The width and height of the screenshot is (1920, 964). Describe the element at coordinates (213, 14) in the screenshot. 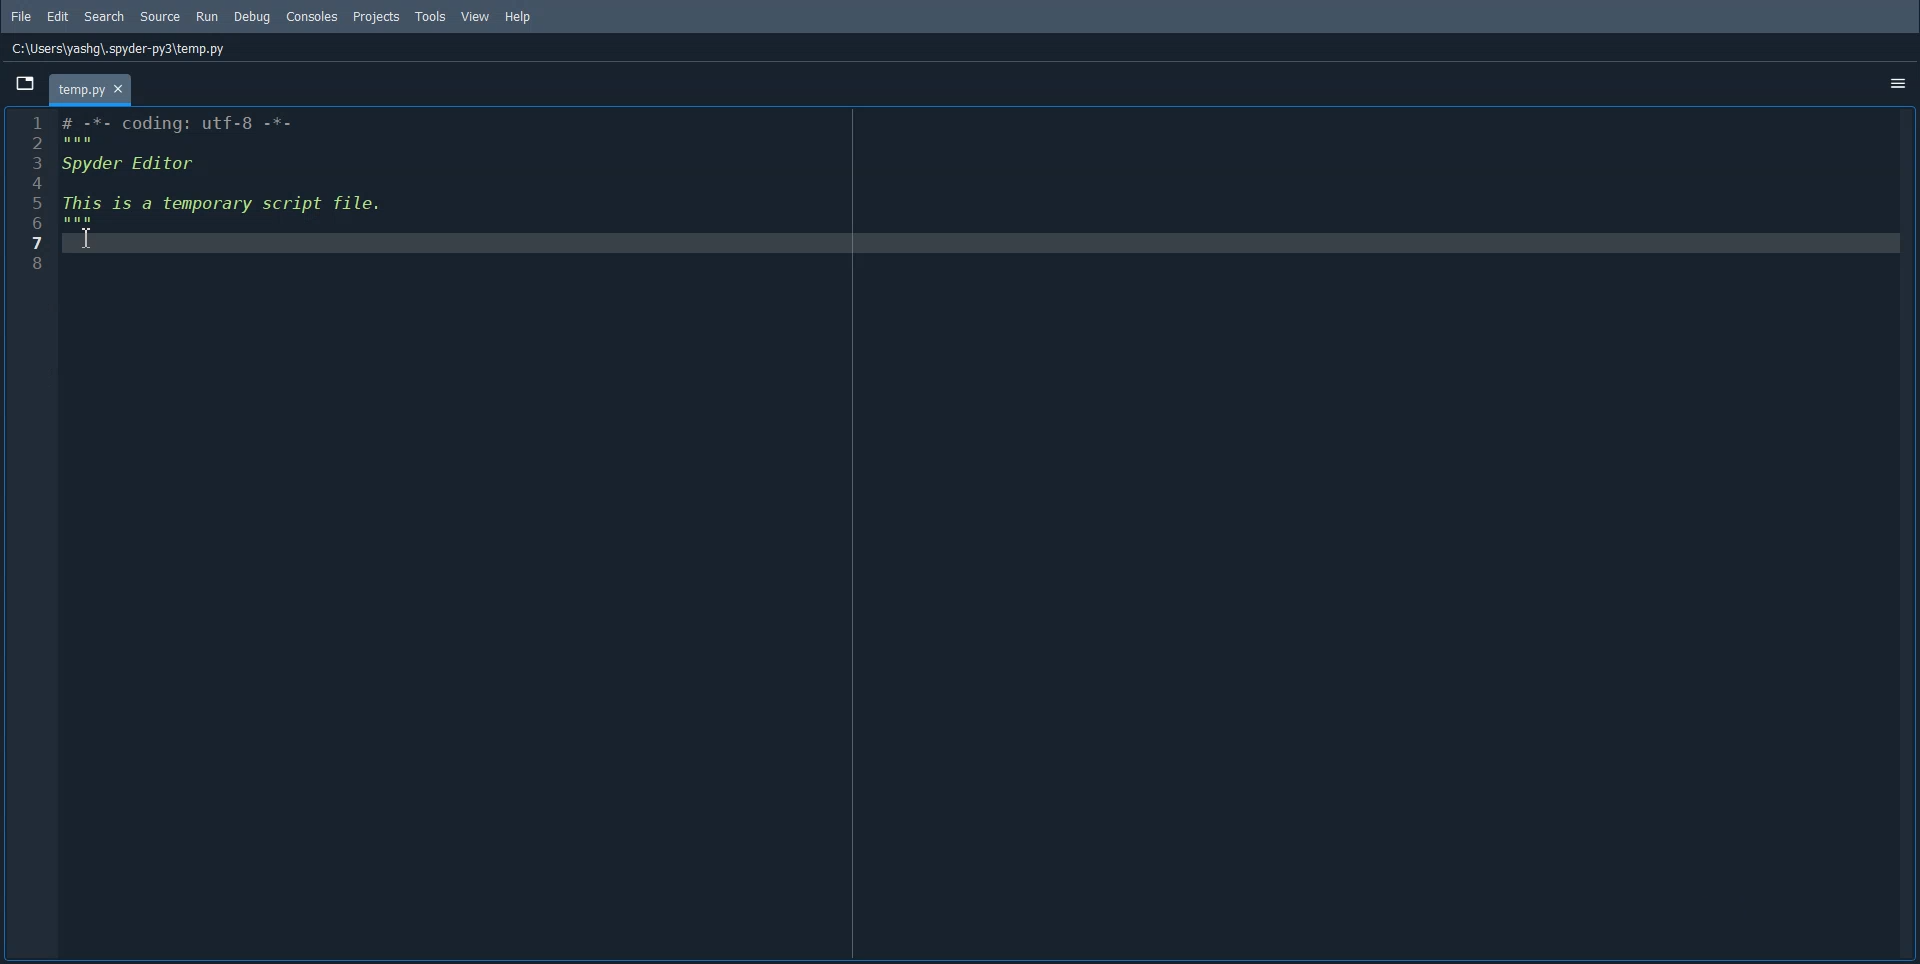

I see `Run` at that location.